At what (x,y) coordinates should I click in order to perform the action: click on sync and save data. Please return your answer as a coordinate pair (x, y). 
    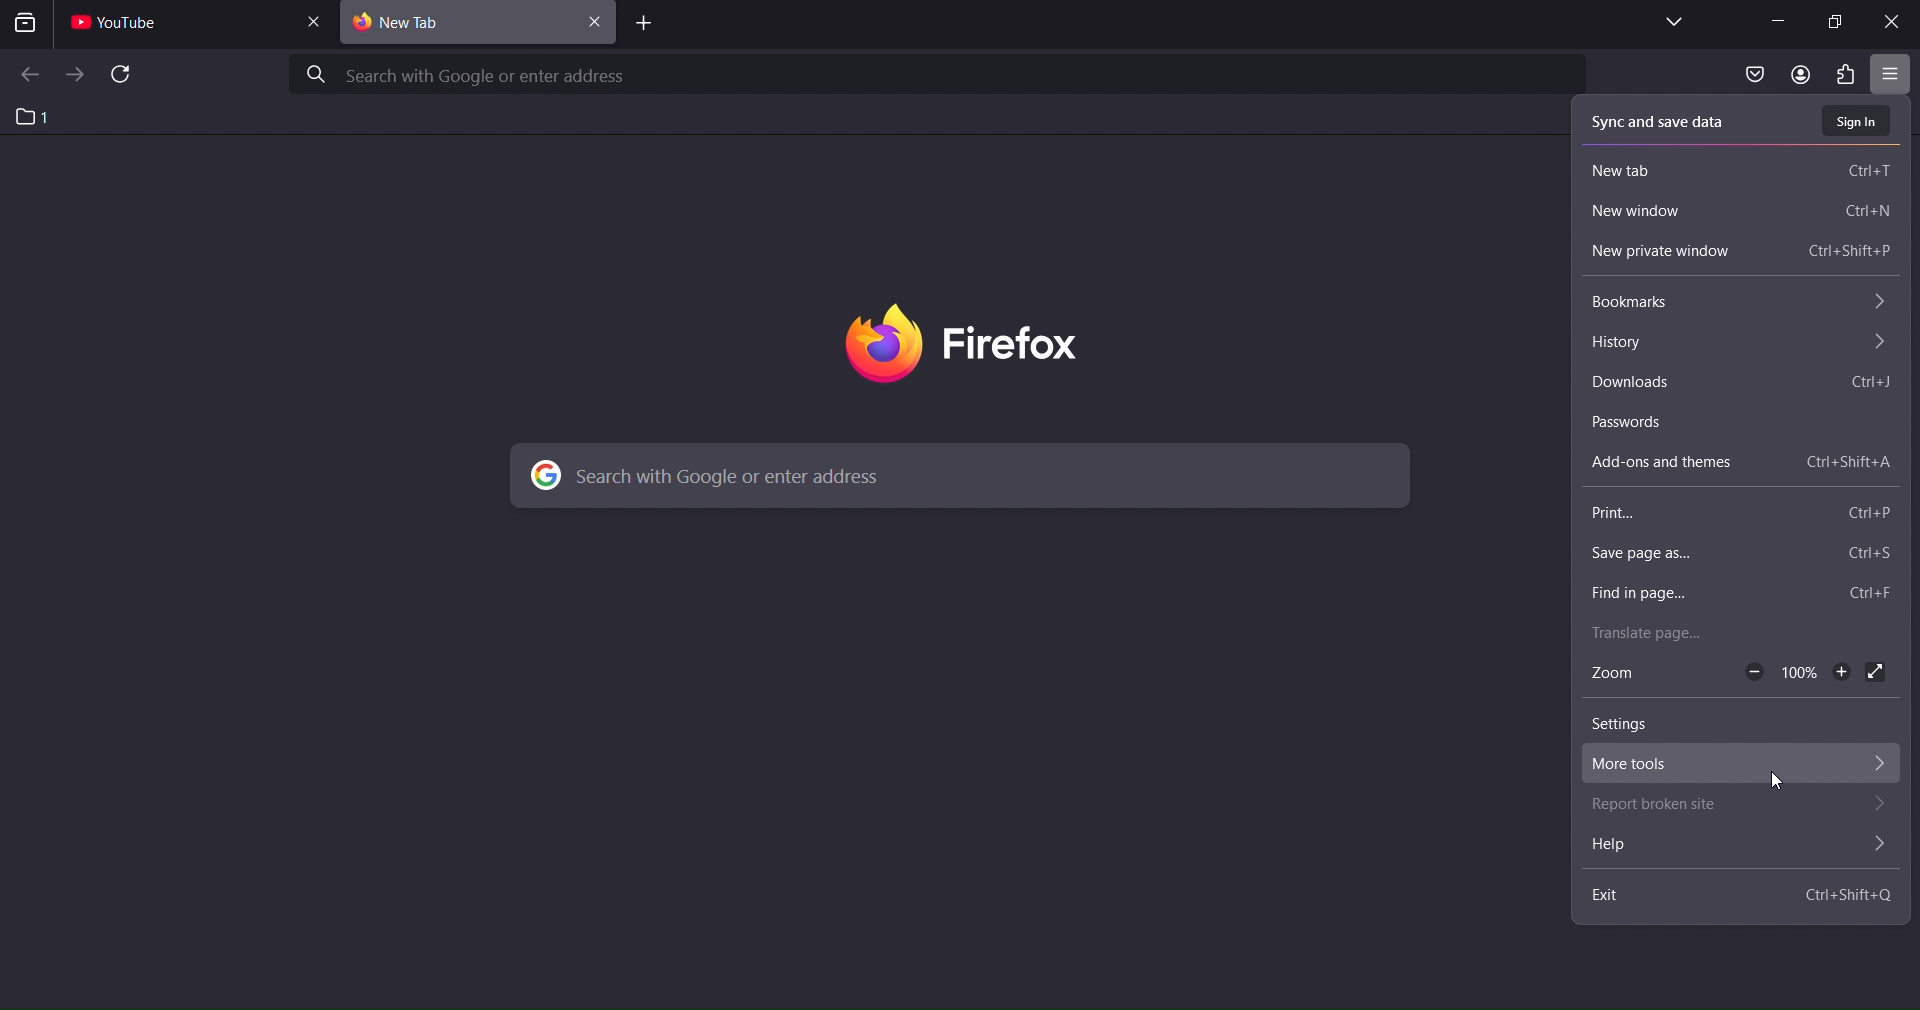
    Looking at the image, I should click on (1667, 121).